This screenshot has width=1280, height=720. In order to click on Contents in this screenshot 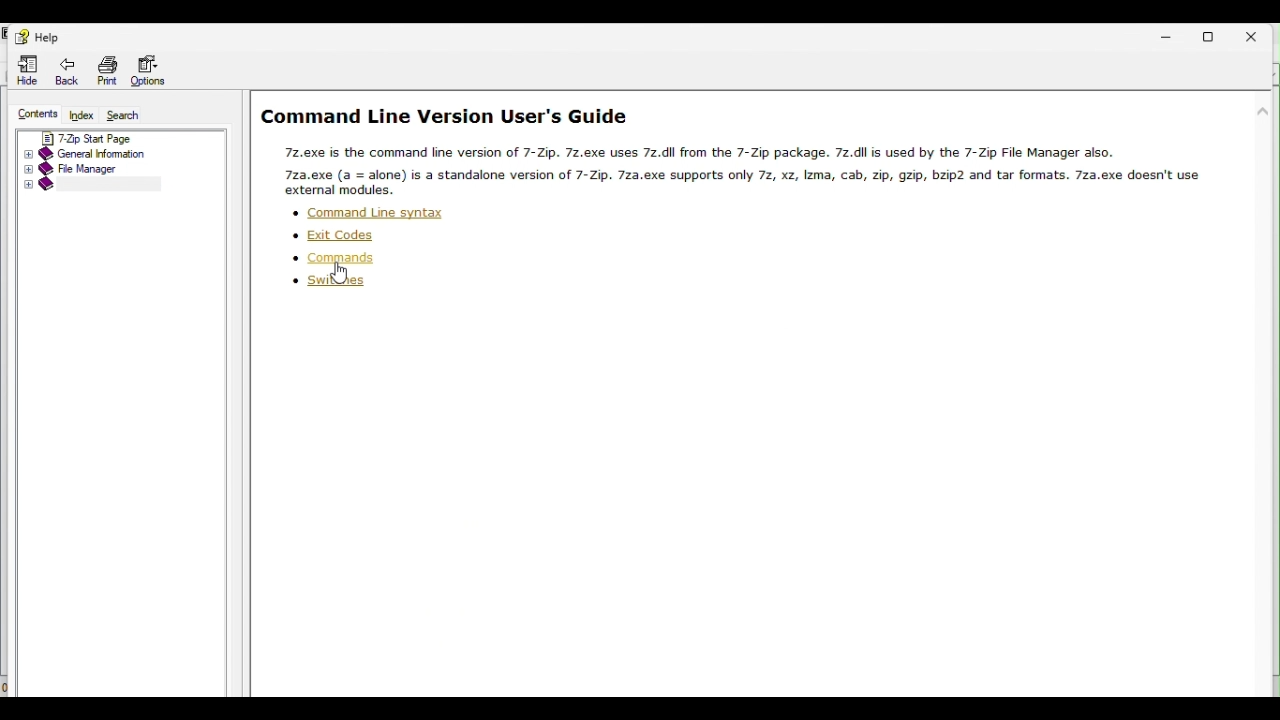, I will do `click(32, 115)`.